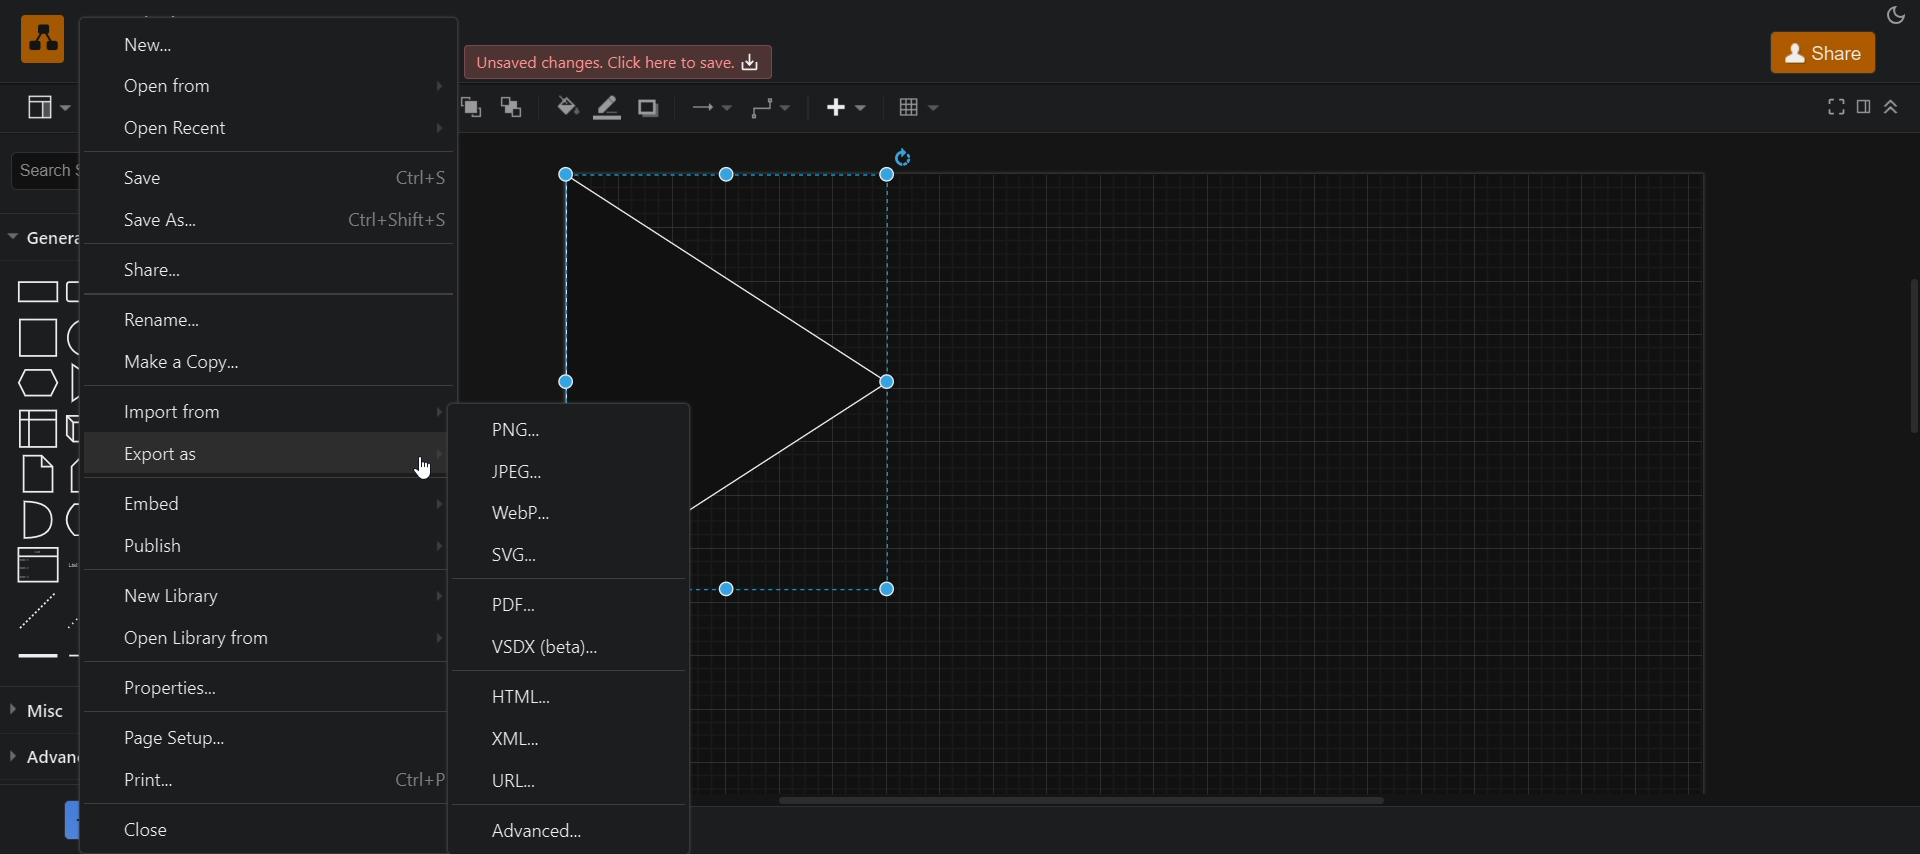  Describe the element at coordinates (258, 690) in the screenshot. I see `properties` at that location.